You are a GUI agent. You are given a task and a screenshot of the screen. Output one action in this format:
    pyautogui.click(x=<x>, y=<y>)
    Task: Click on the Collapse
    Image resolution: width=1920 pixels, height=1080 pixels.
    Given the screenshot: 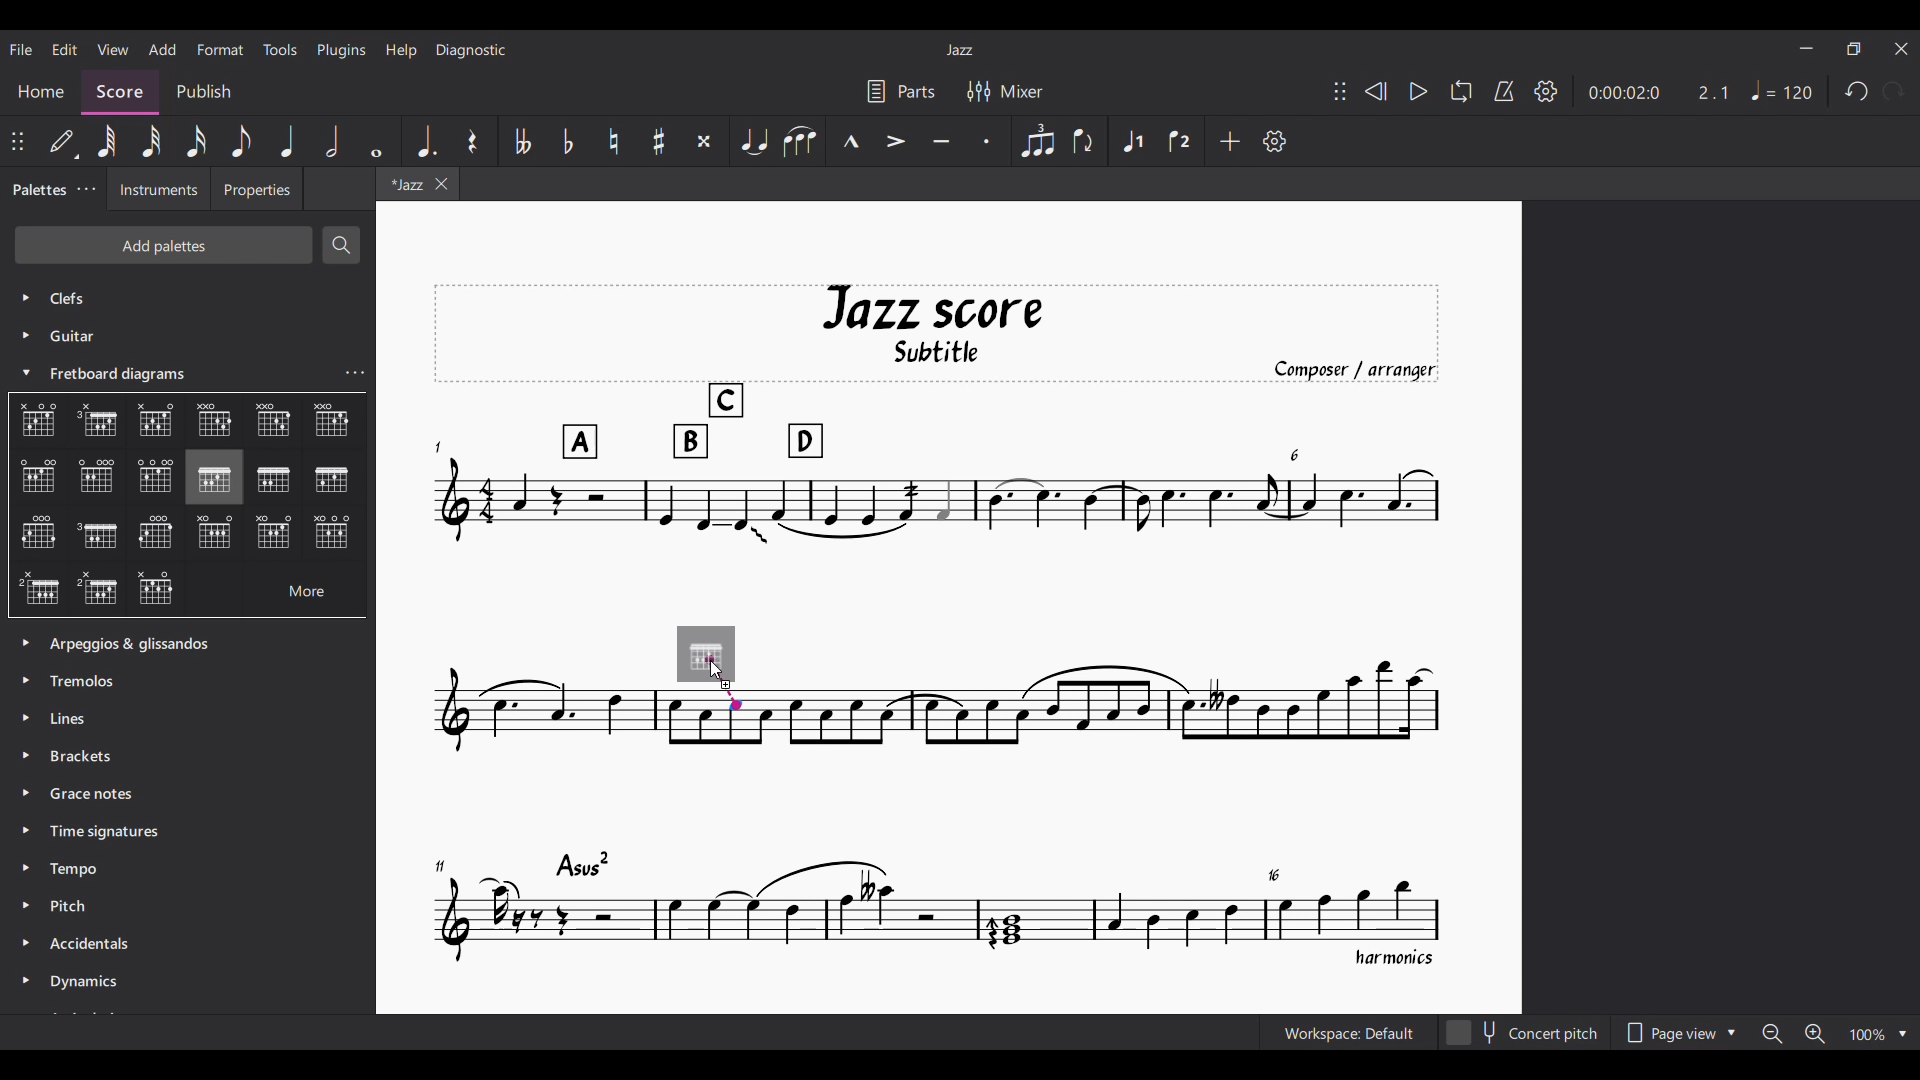 What is the action you would take?
    pyautogui.click(x=27, y=371)
    